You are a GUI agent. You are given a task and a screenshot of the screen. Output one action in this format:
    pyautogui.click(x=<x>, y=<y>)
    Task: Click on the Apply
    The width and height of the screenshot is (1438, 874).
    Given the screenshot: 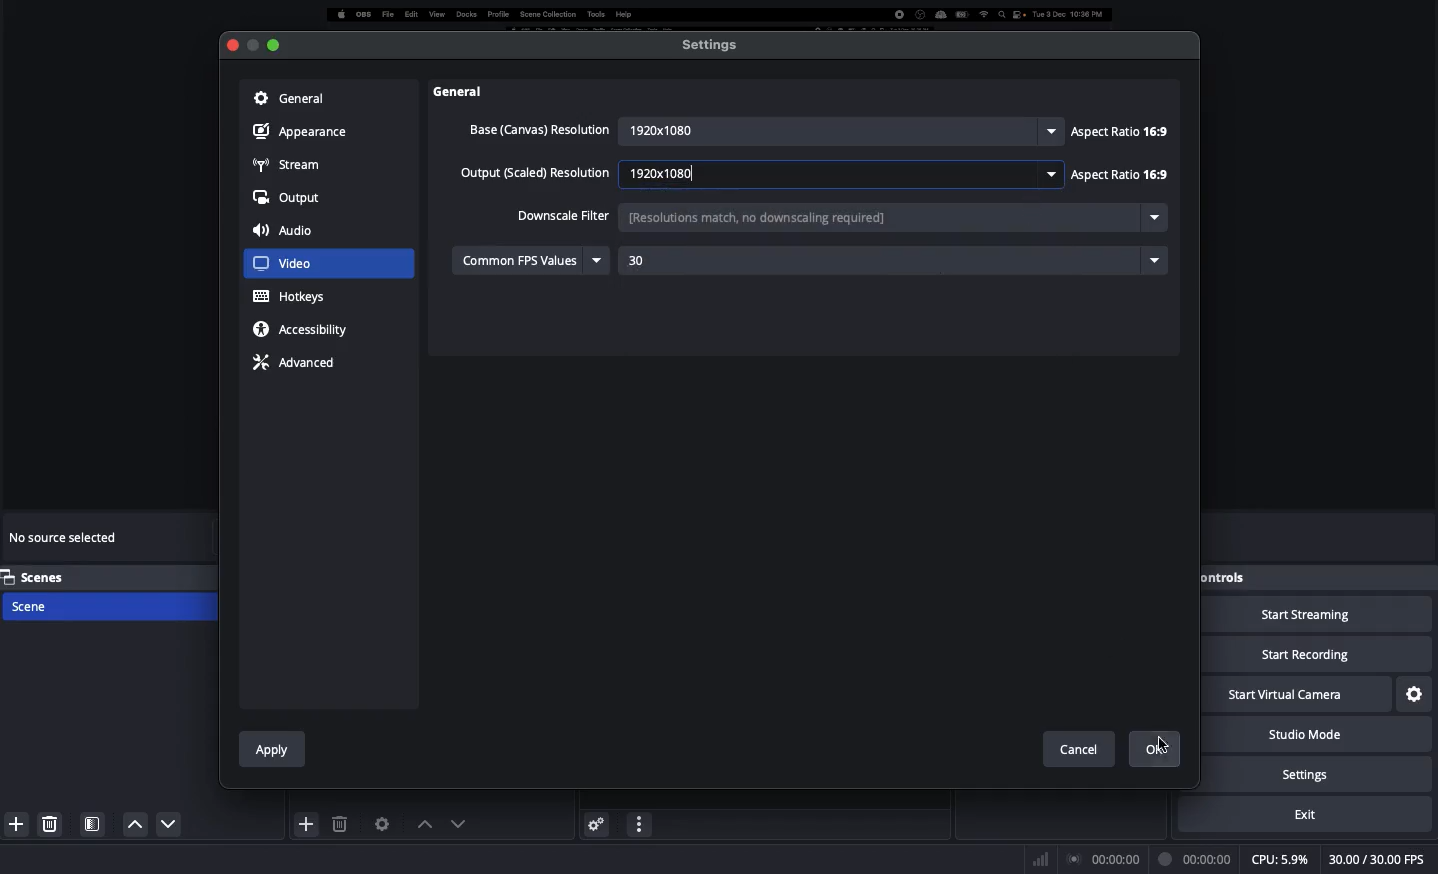 What is the action you would take?
    pyautogui.click(x=273, y=746)
    